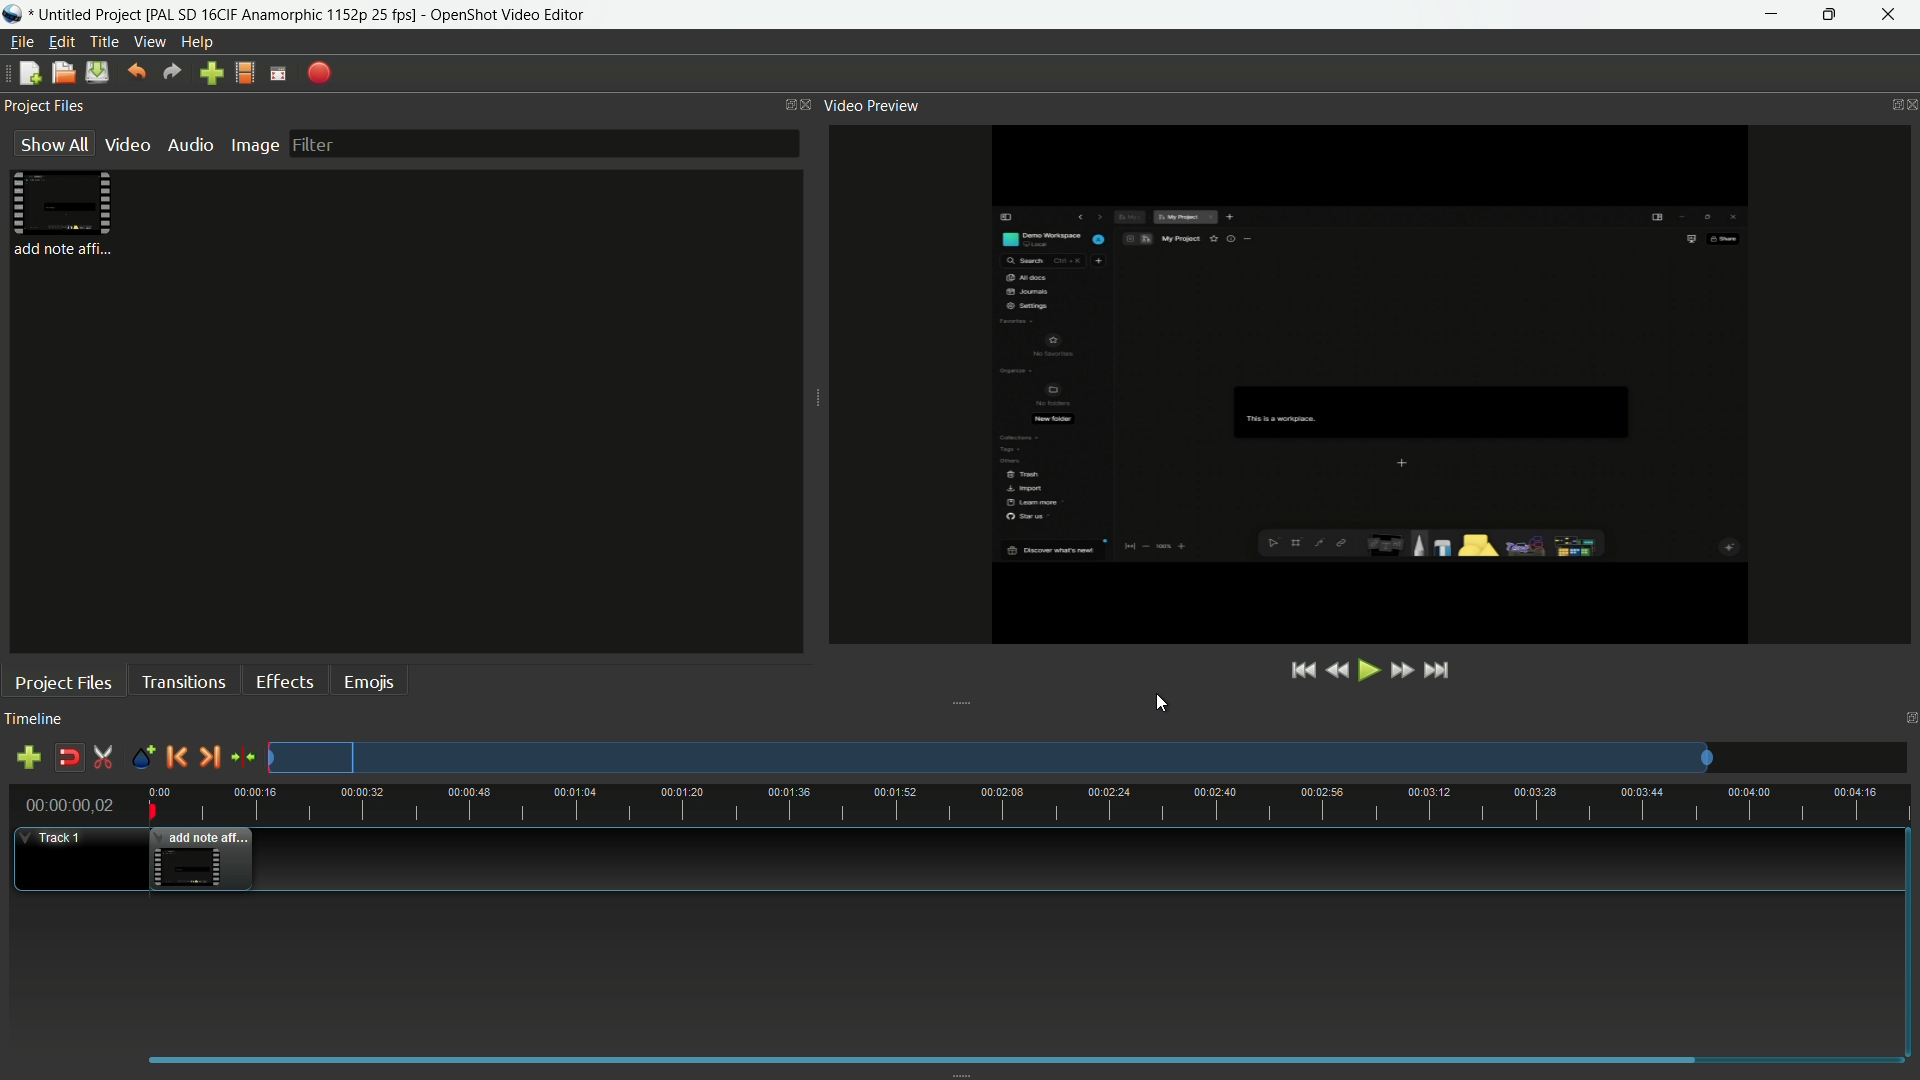  What do you see at coordinates (1400, 673) in the screenshot?
I see `fast sorward` at bounding box center [1400, 673].